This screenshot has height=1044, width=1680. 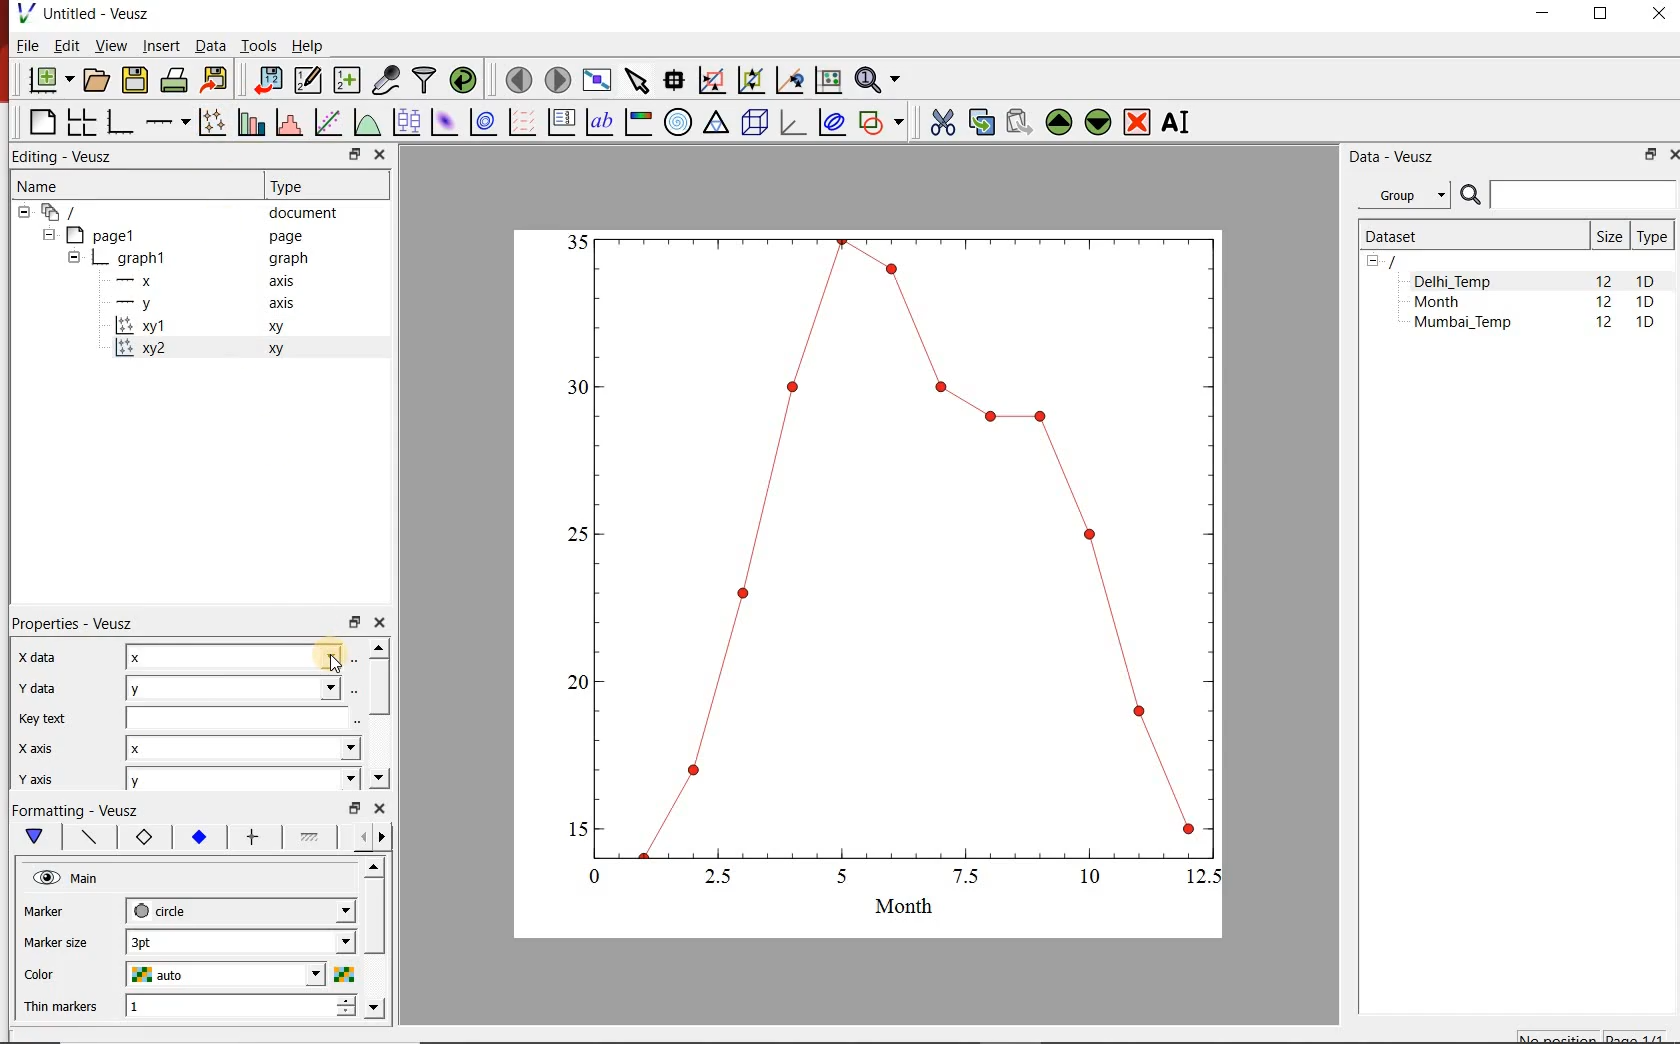 I want to click on Untitled-Veusz, so click(x=89, y=13).